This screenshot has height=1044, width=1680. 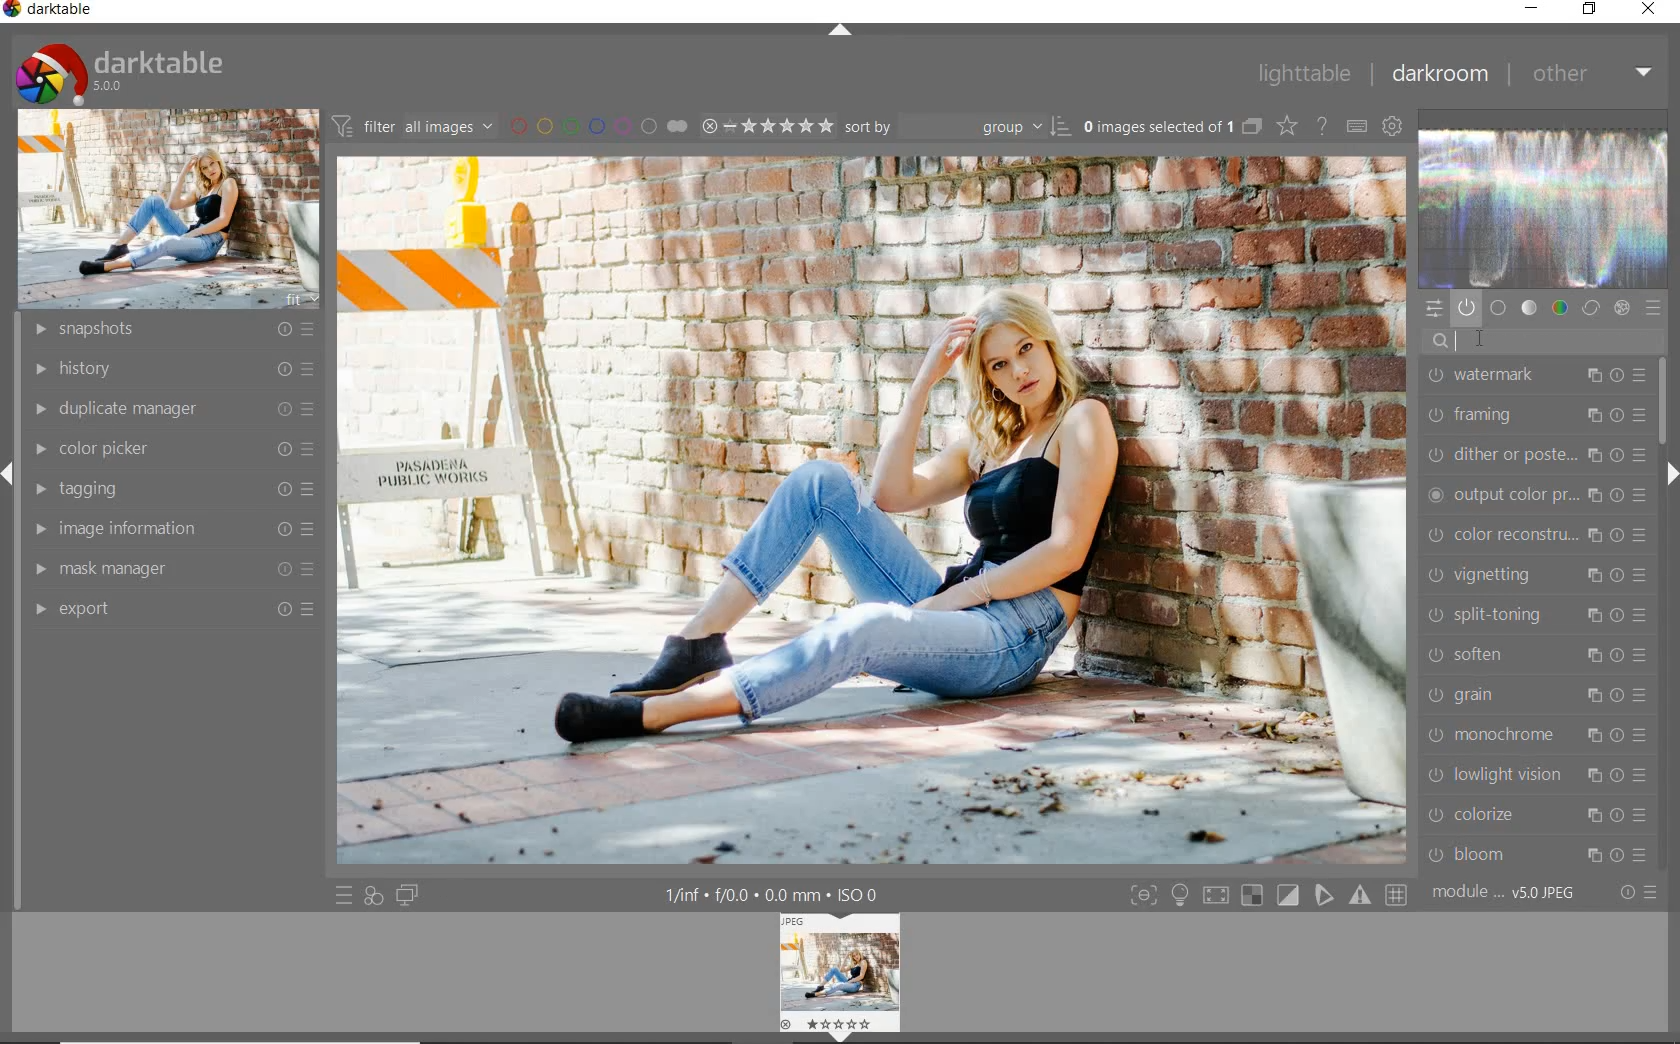 I want to click on color picker, so click(x=170, y=450).